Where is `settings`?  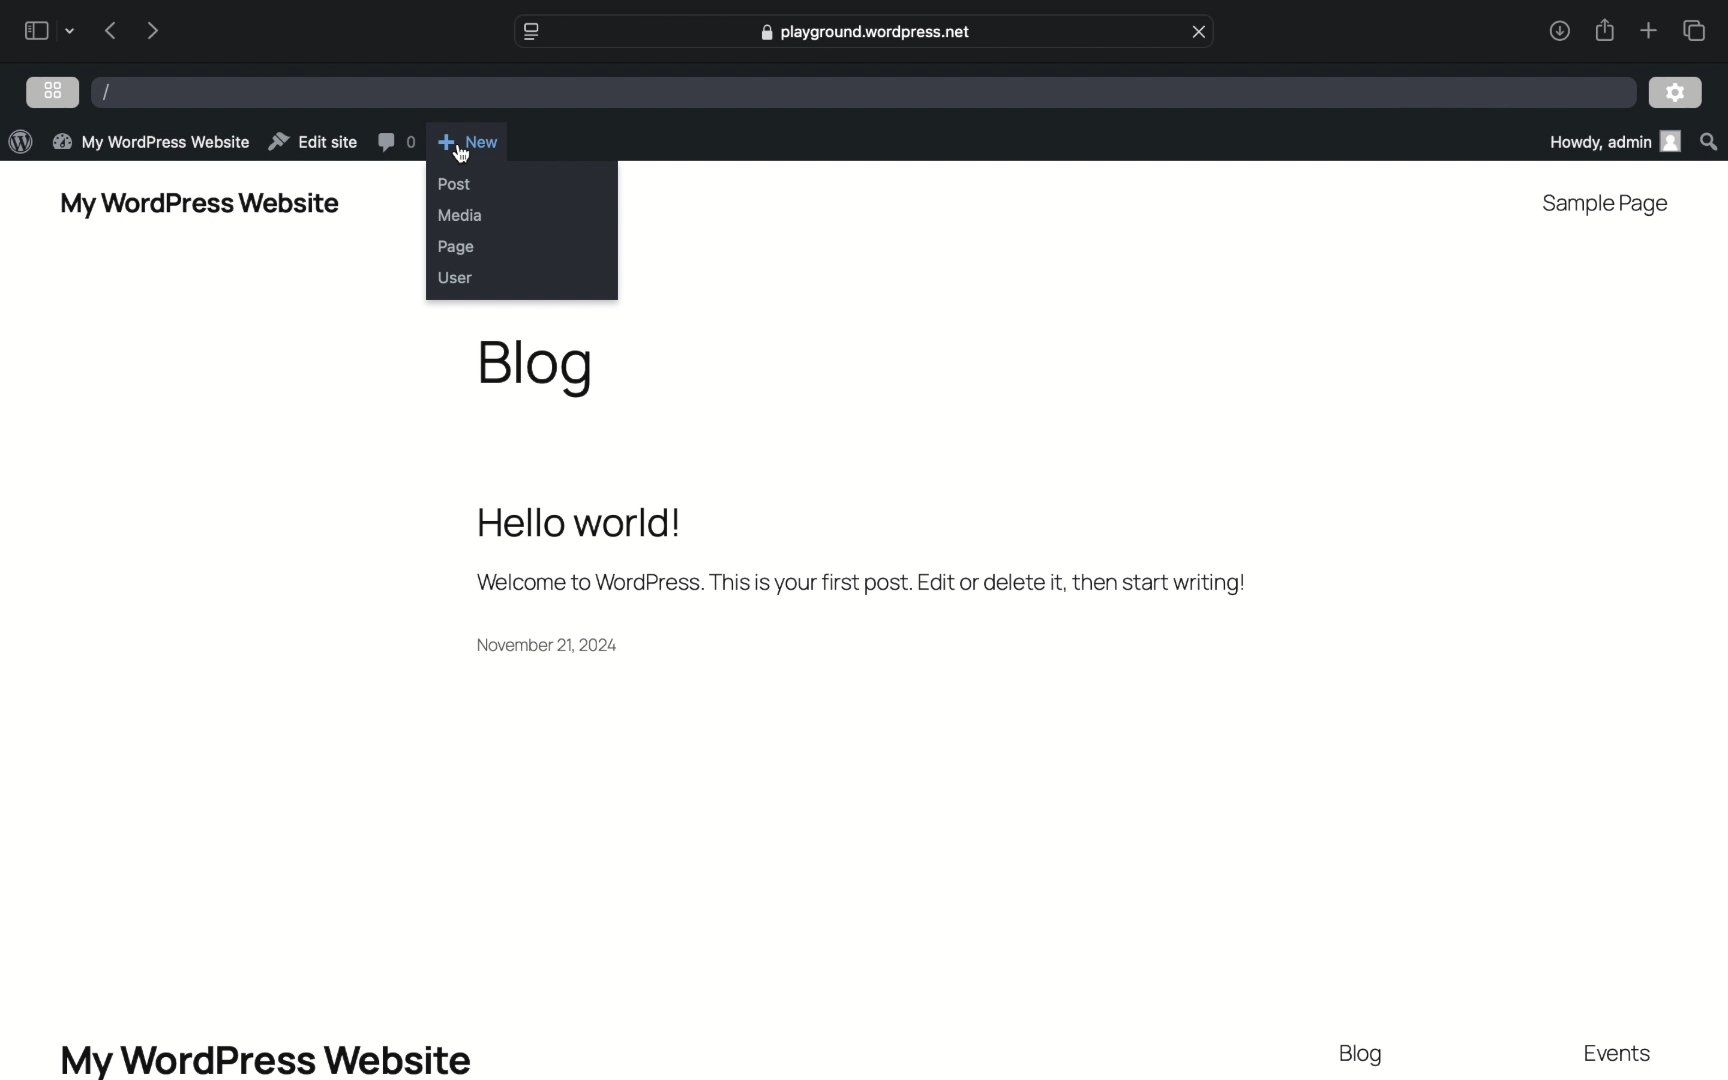
settings is located at coordinates (1676, 94).